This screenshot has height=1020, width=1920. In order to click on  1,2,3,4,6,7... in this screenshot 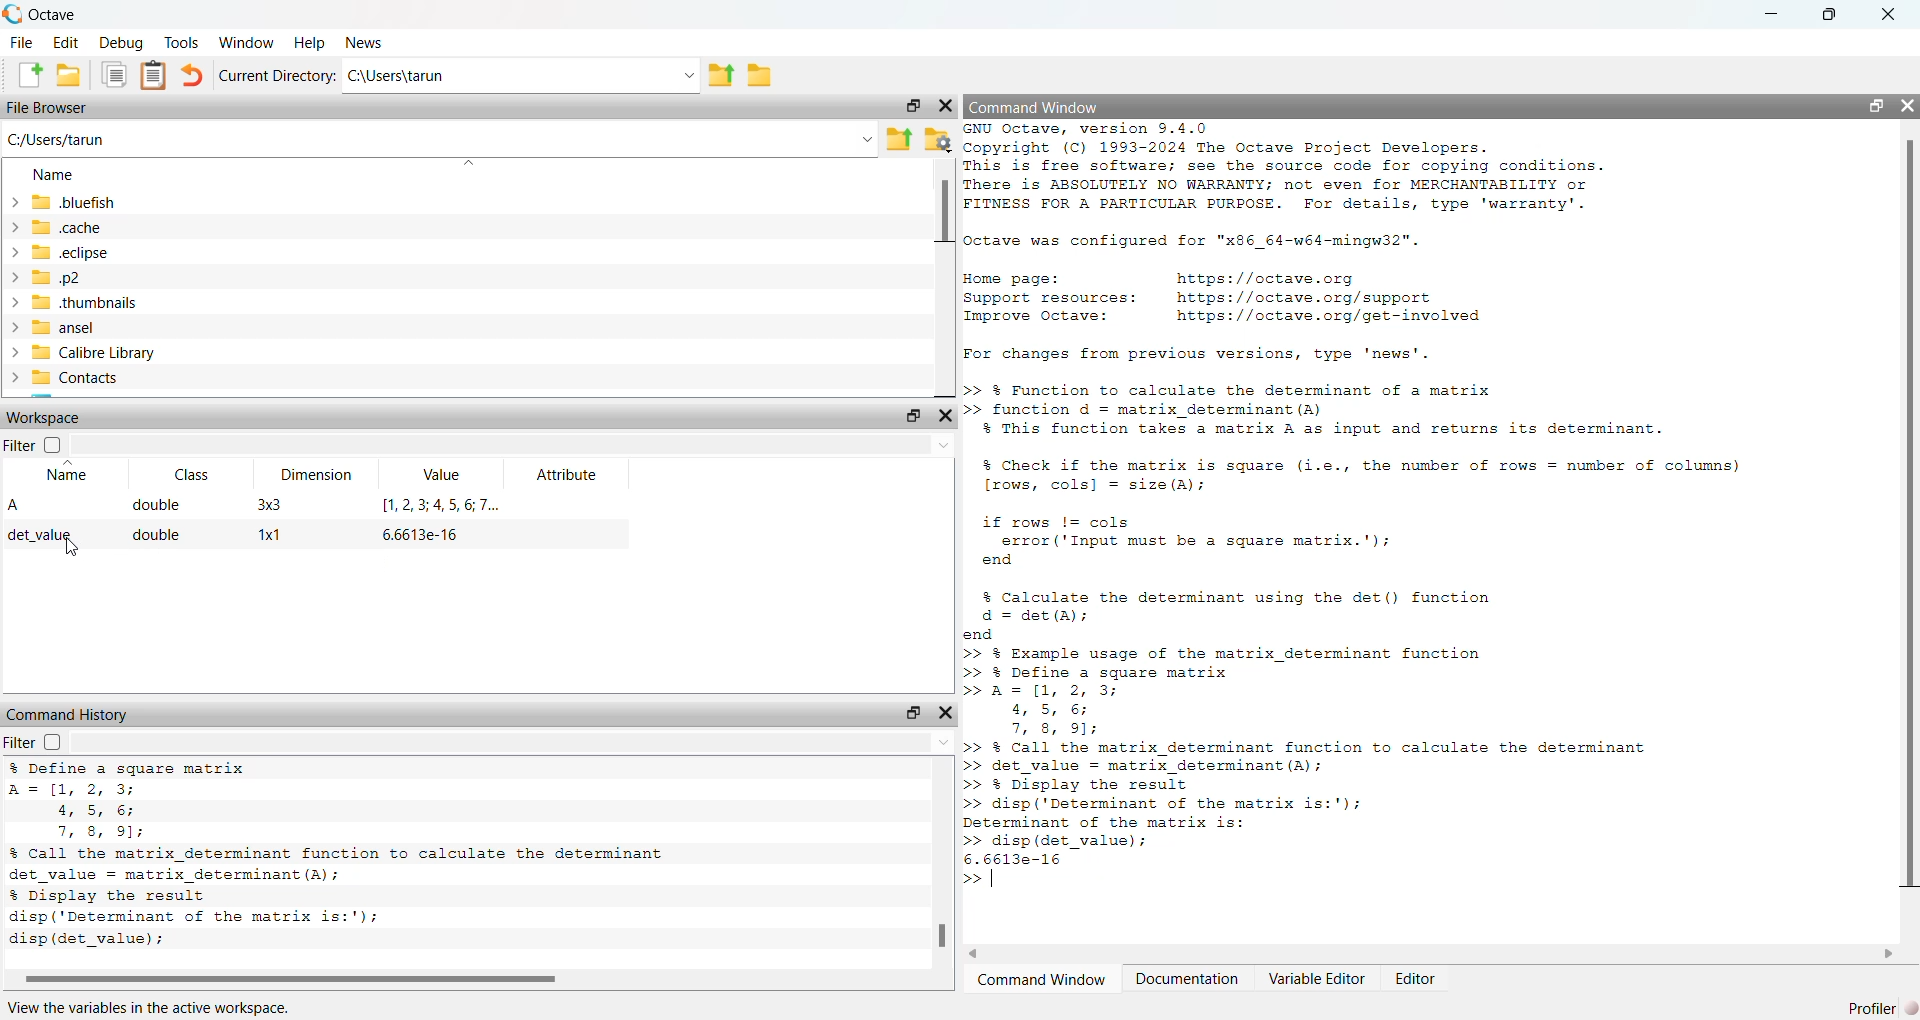, I will do `click(436, 505)`.